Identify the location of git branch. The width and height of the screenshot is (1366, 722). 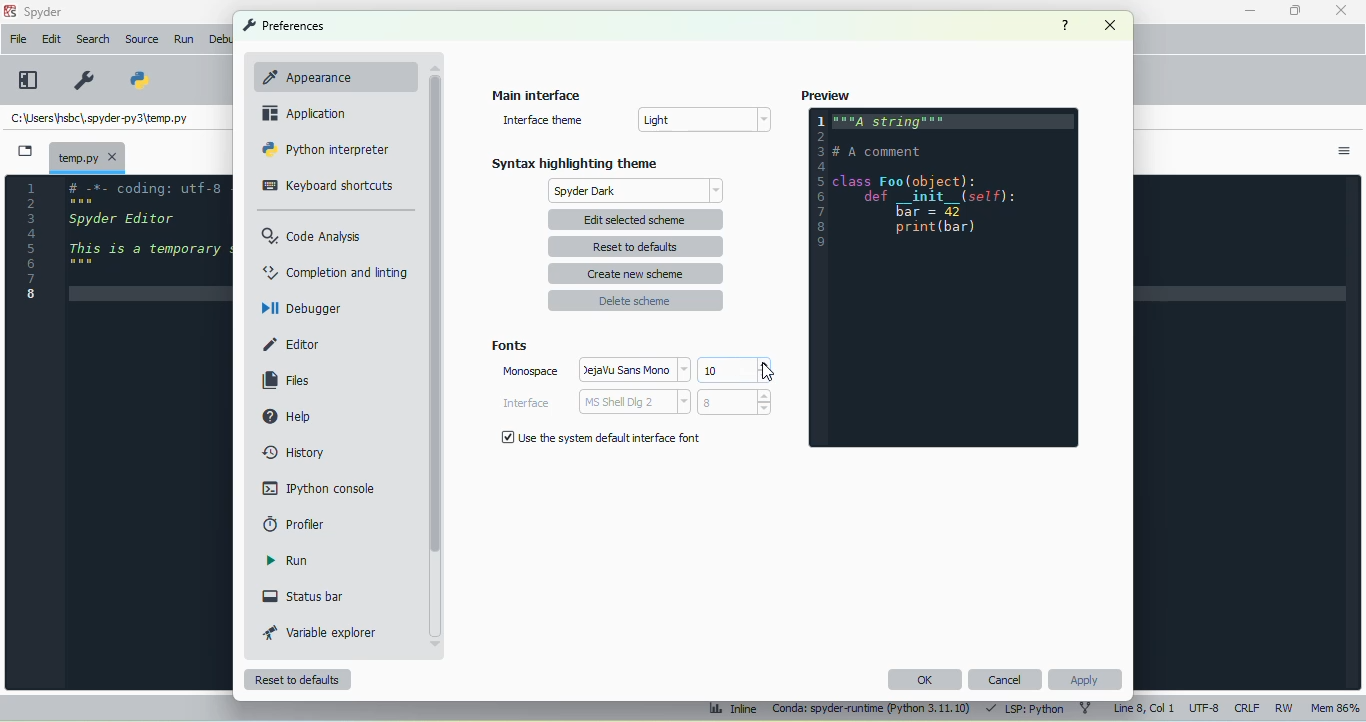
(1086, 709).